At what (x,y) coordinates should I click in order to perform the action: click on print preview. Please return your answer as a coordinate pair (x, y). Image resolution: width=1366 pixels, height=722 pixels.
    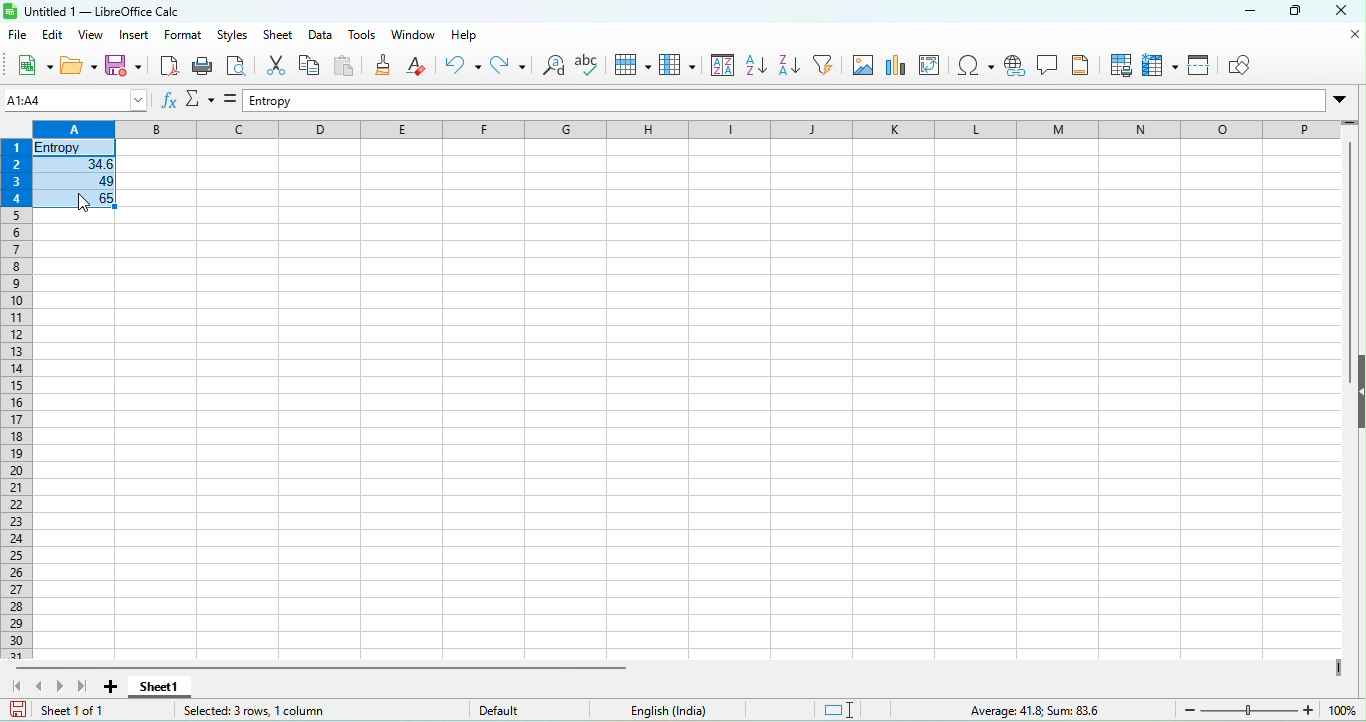
    Looking at the image, I should click on (241, 67).